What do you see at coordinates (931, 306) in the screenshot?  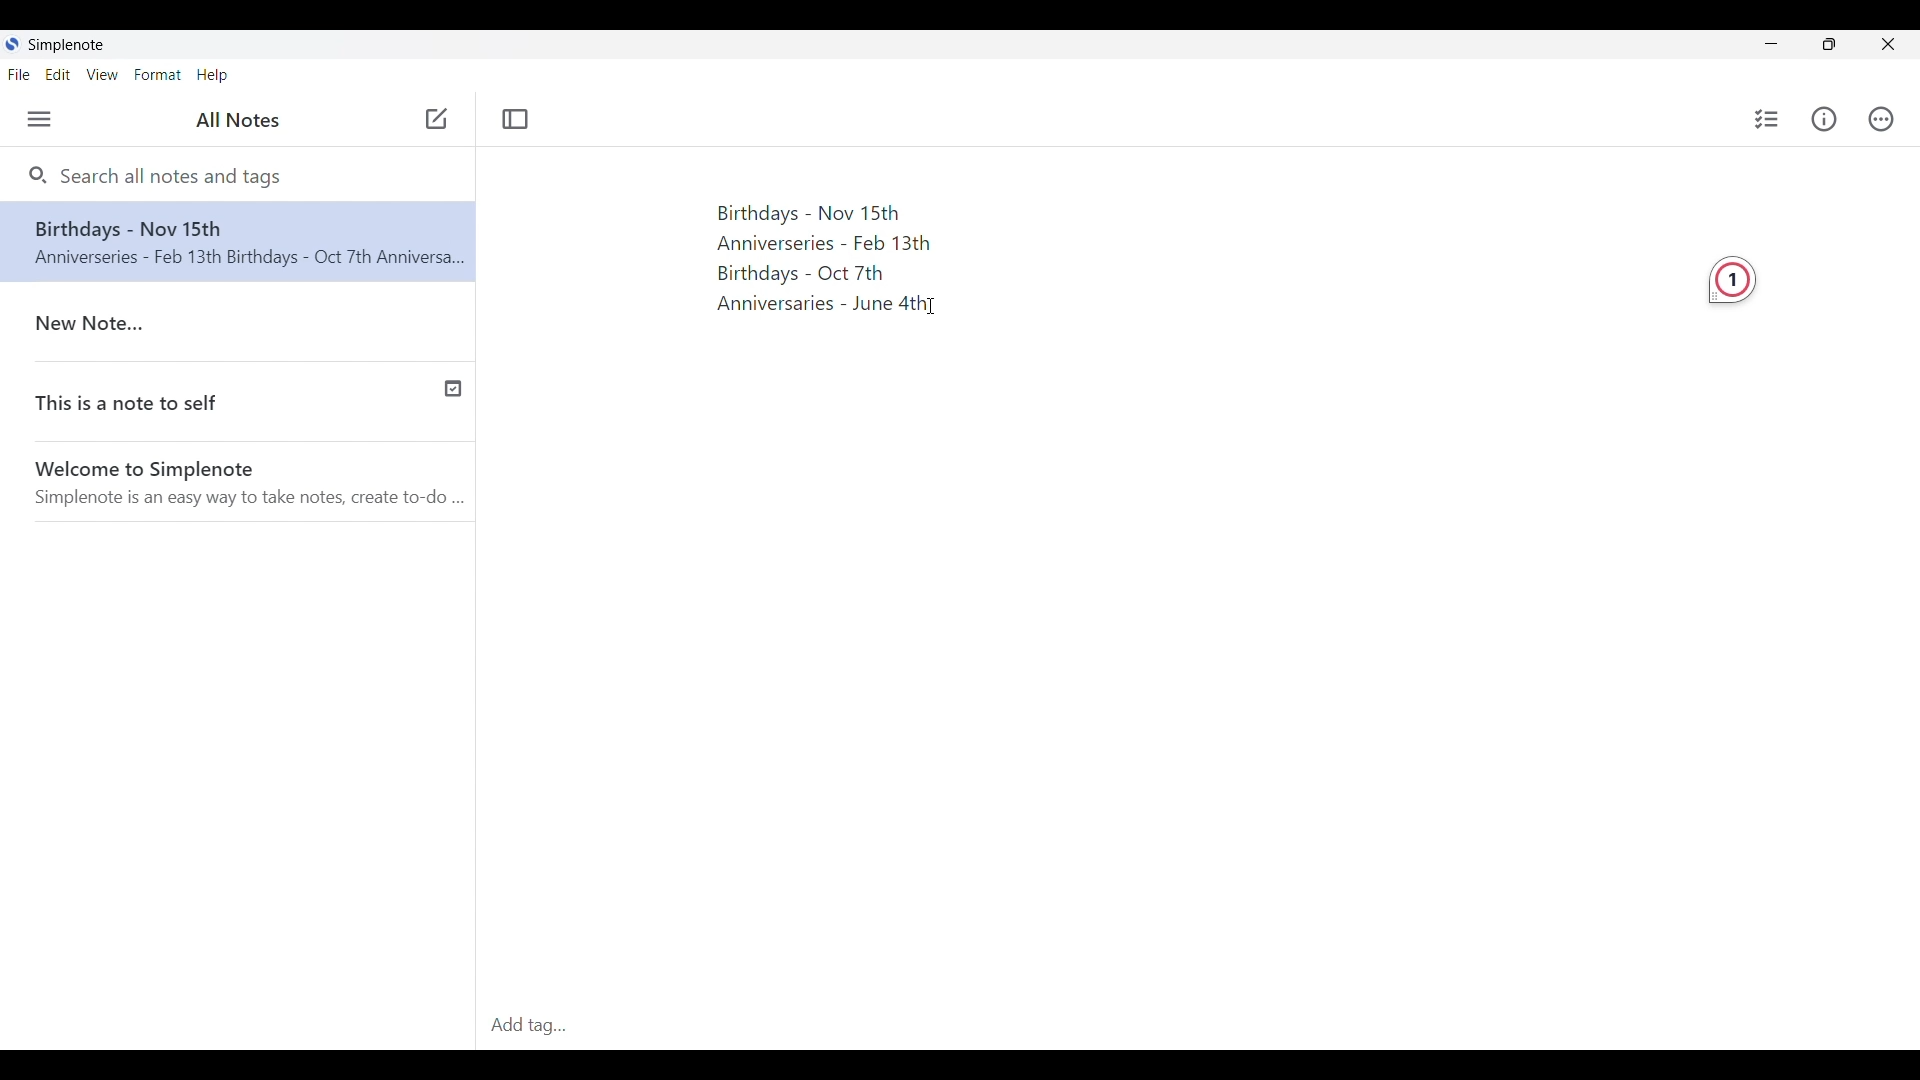 I see `Text Cursor` at bounding box center [931, 306].